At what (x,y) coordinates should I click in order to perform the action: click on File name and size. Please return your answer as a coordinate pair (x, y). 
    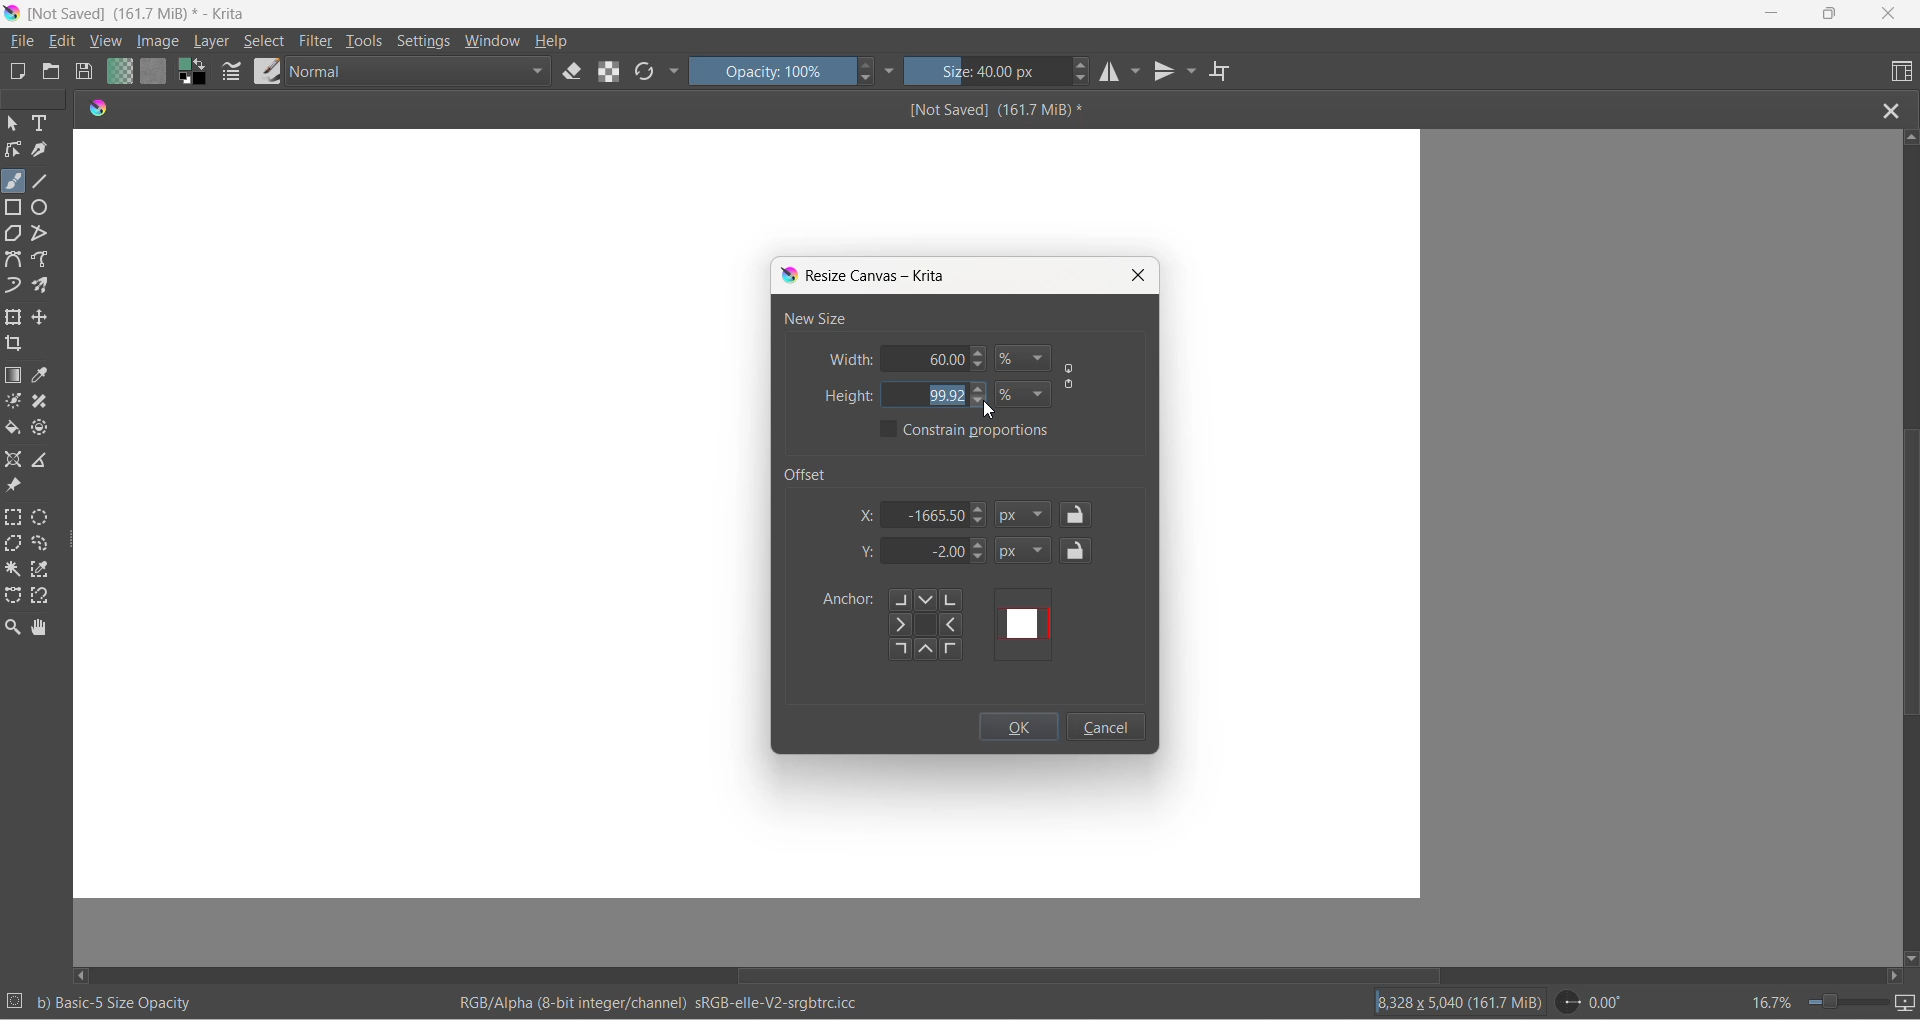
    Looking at the image, I should click on (133, 15).